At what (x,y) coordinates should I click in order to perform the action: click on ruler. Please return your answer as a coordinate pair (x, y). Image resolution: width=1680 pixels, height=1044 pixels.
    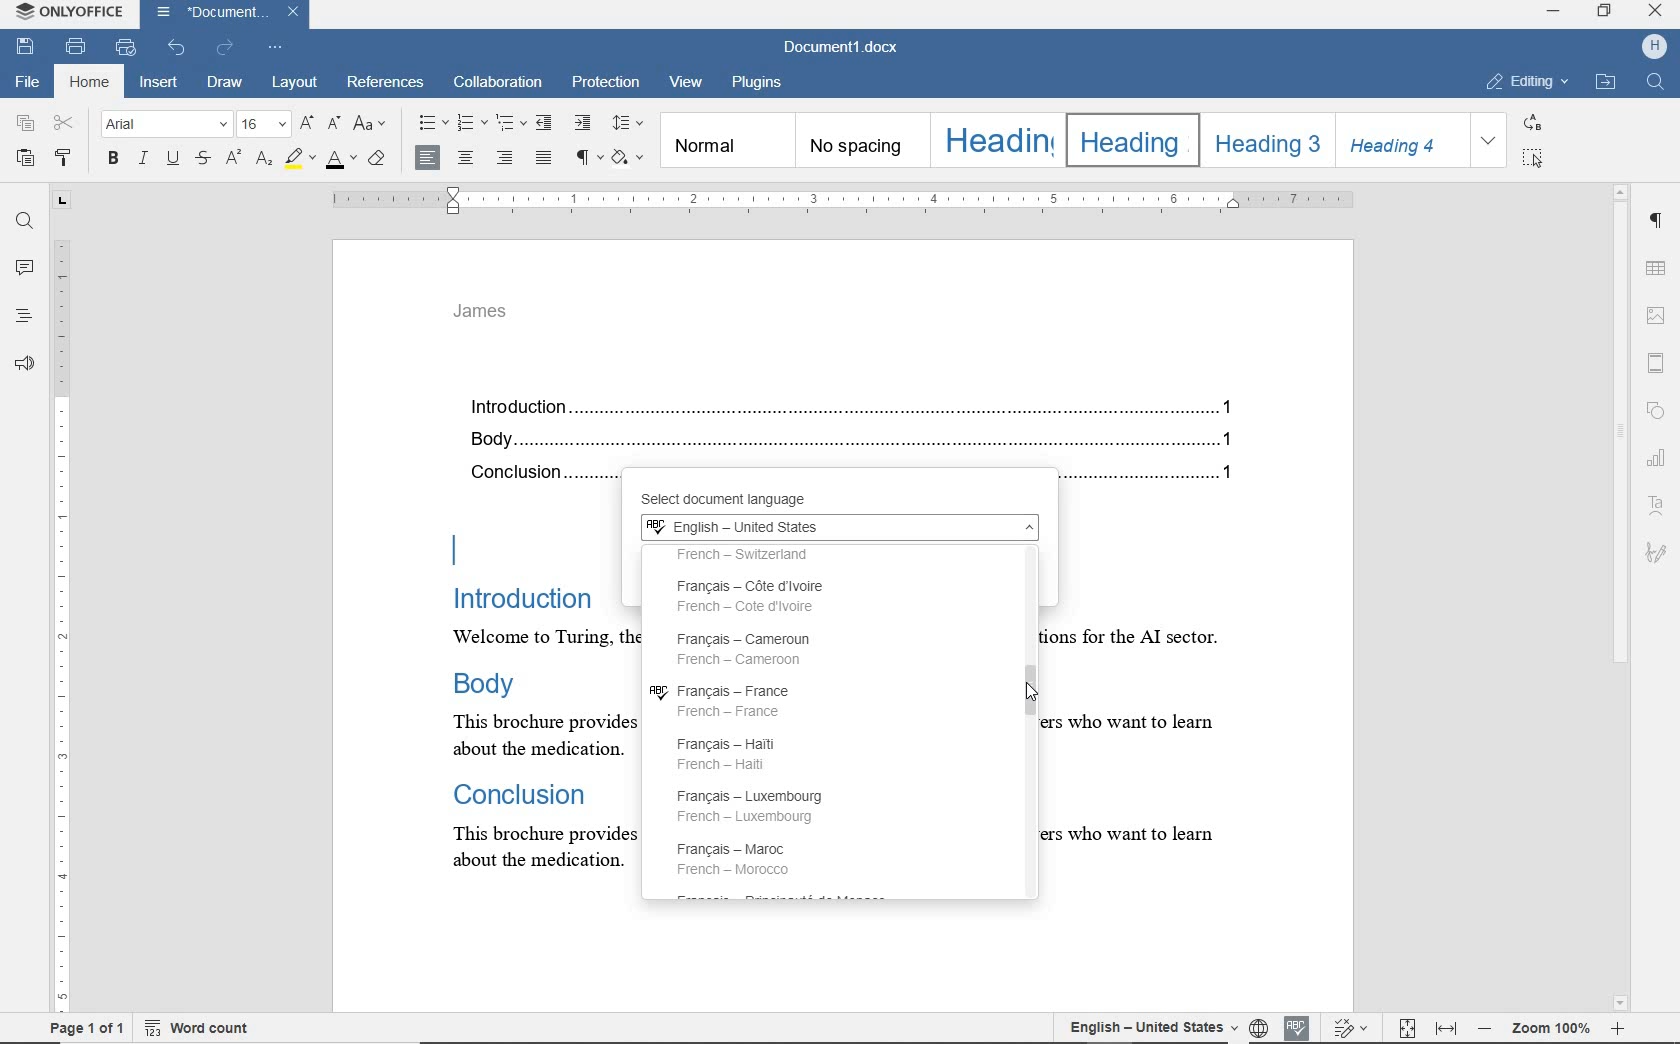
    Looking at the image, I should click on (841, 200).